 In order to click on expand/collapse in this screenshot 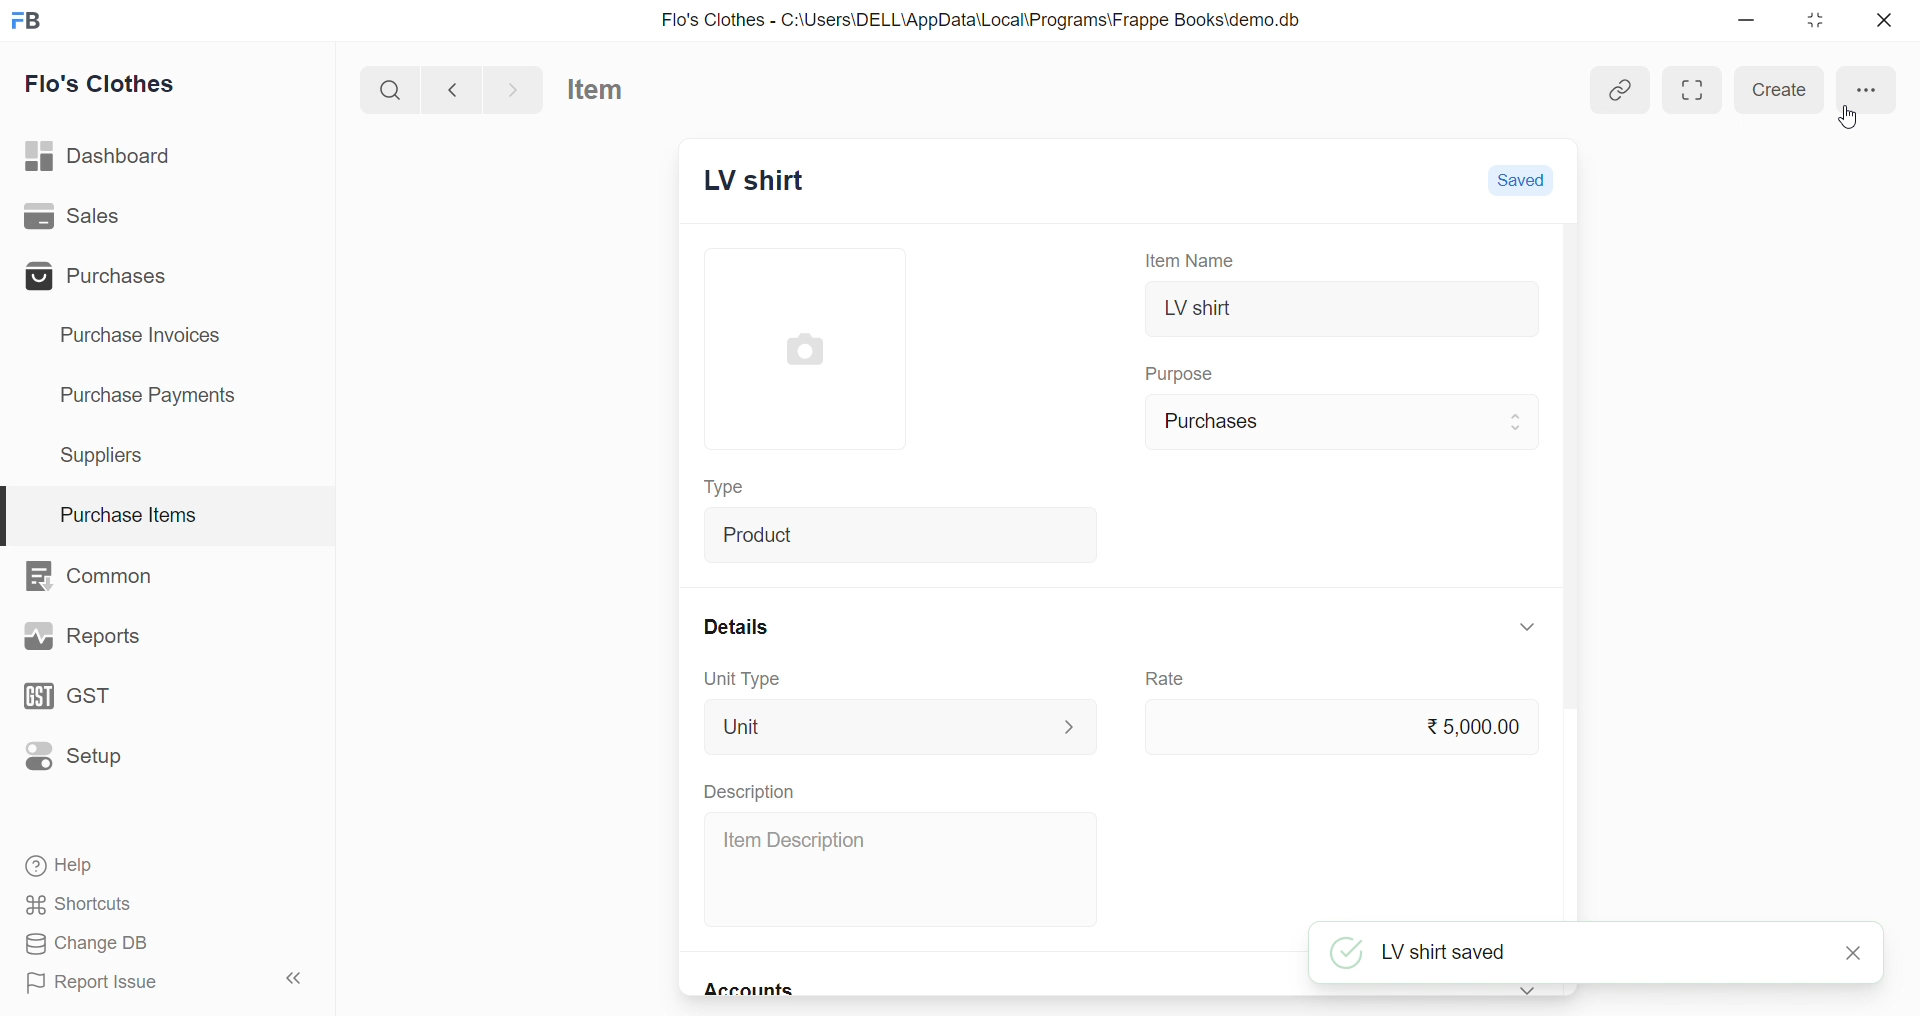, I will do `click(1530, 991)`.